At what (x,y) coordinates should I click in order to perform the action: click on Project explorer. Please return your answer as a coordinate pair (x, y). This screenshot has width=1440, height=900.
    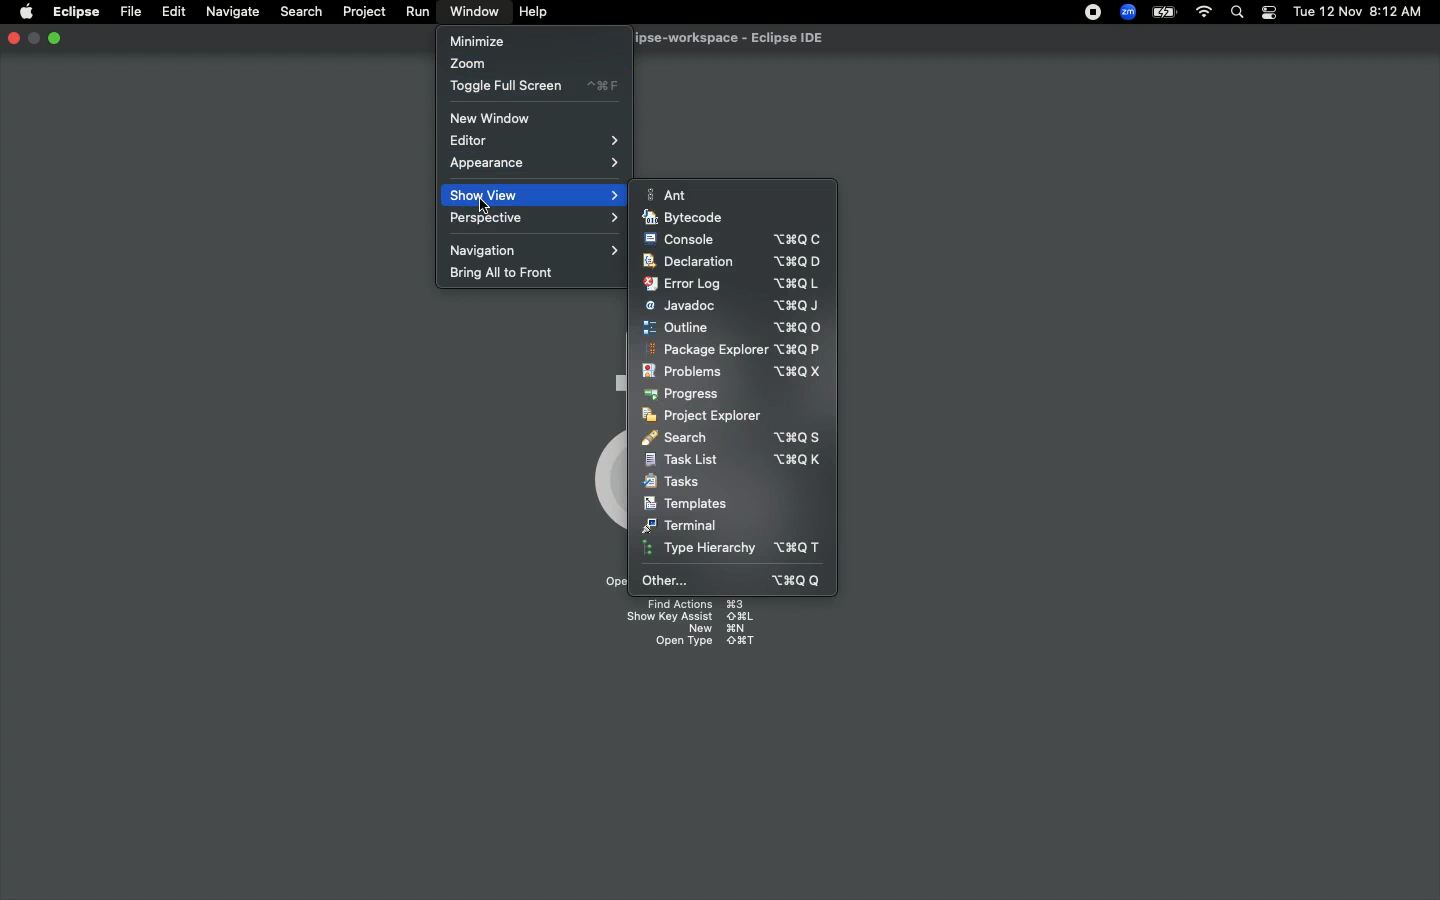
    Looking at the image, I should click on (706, 417).